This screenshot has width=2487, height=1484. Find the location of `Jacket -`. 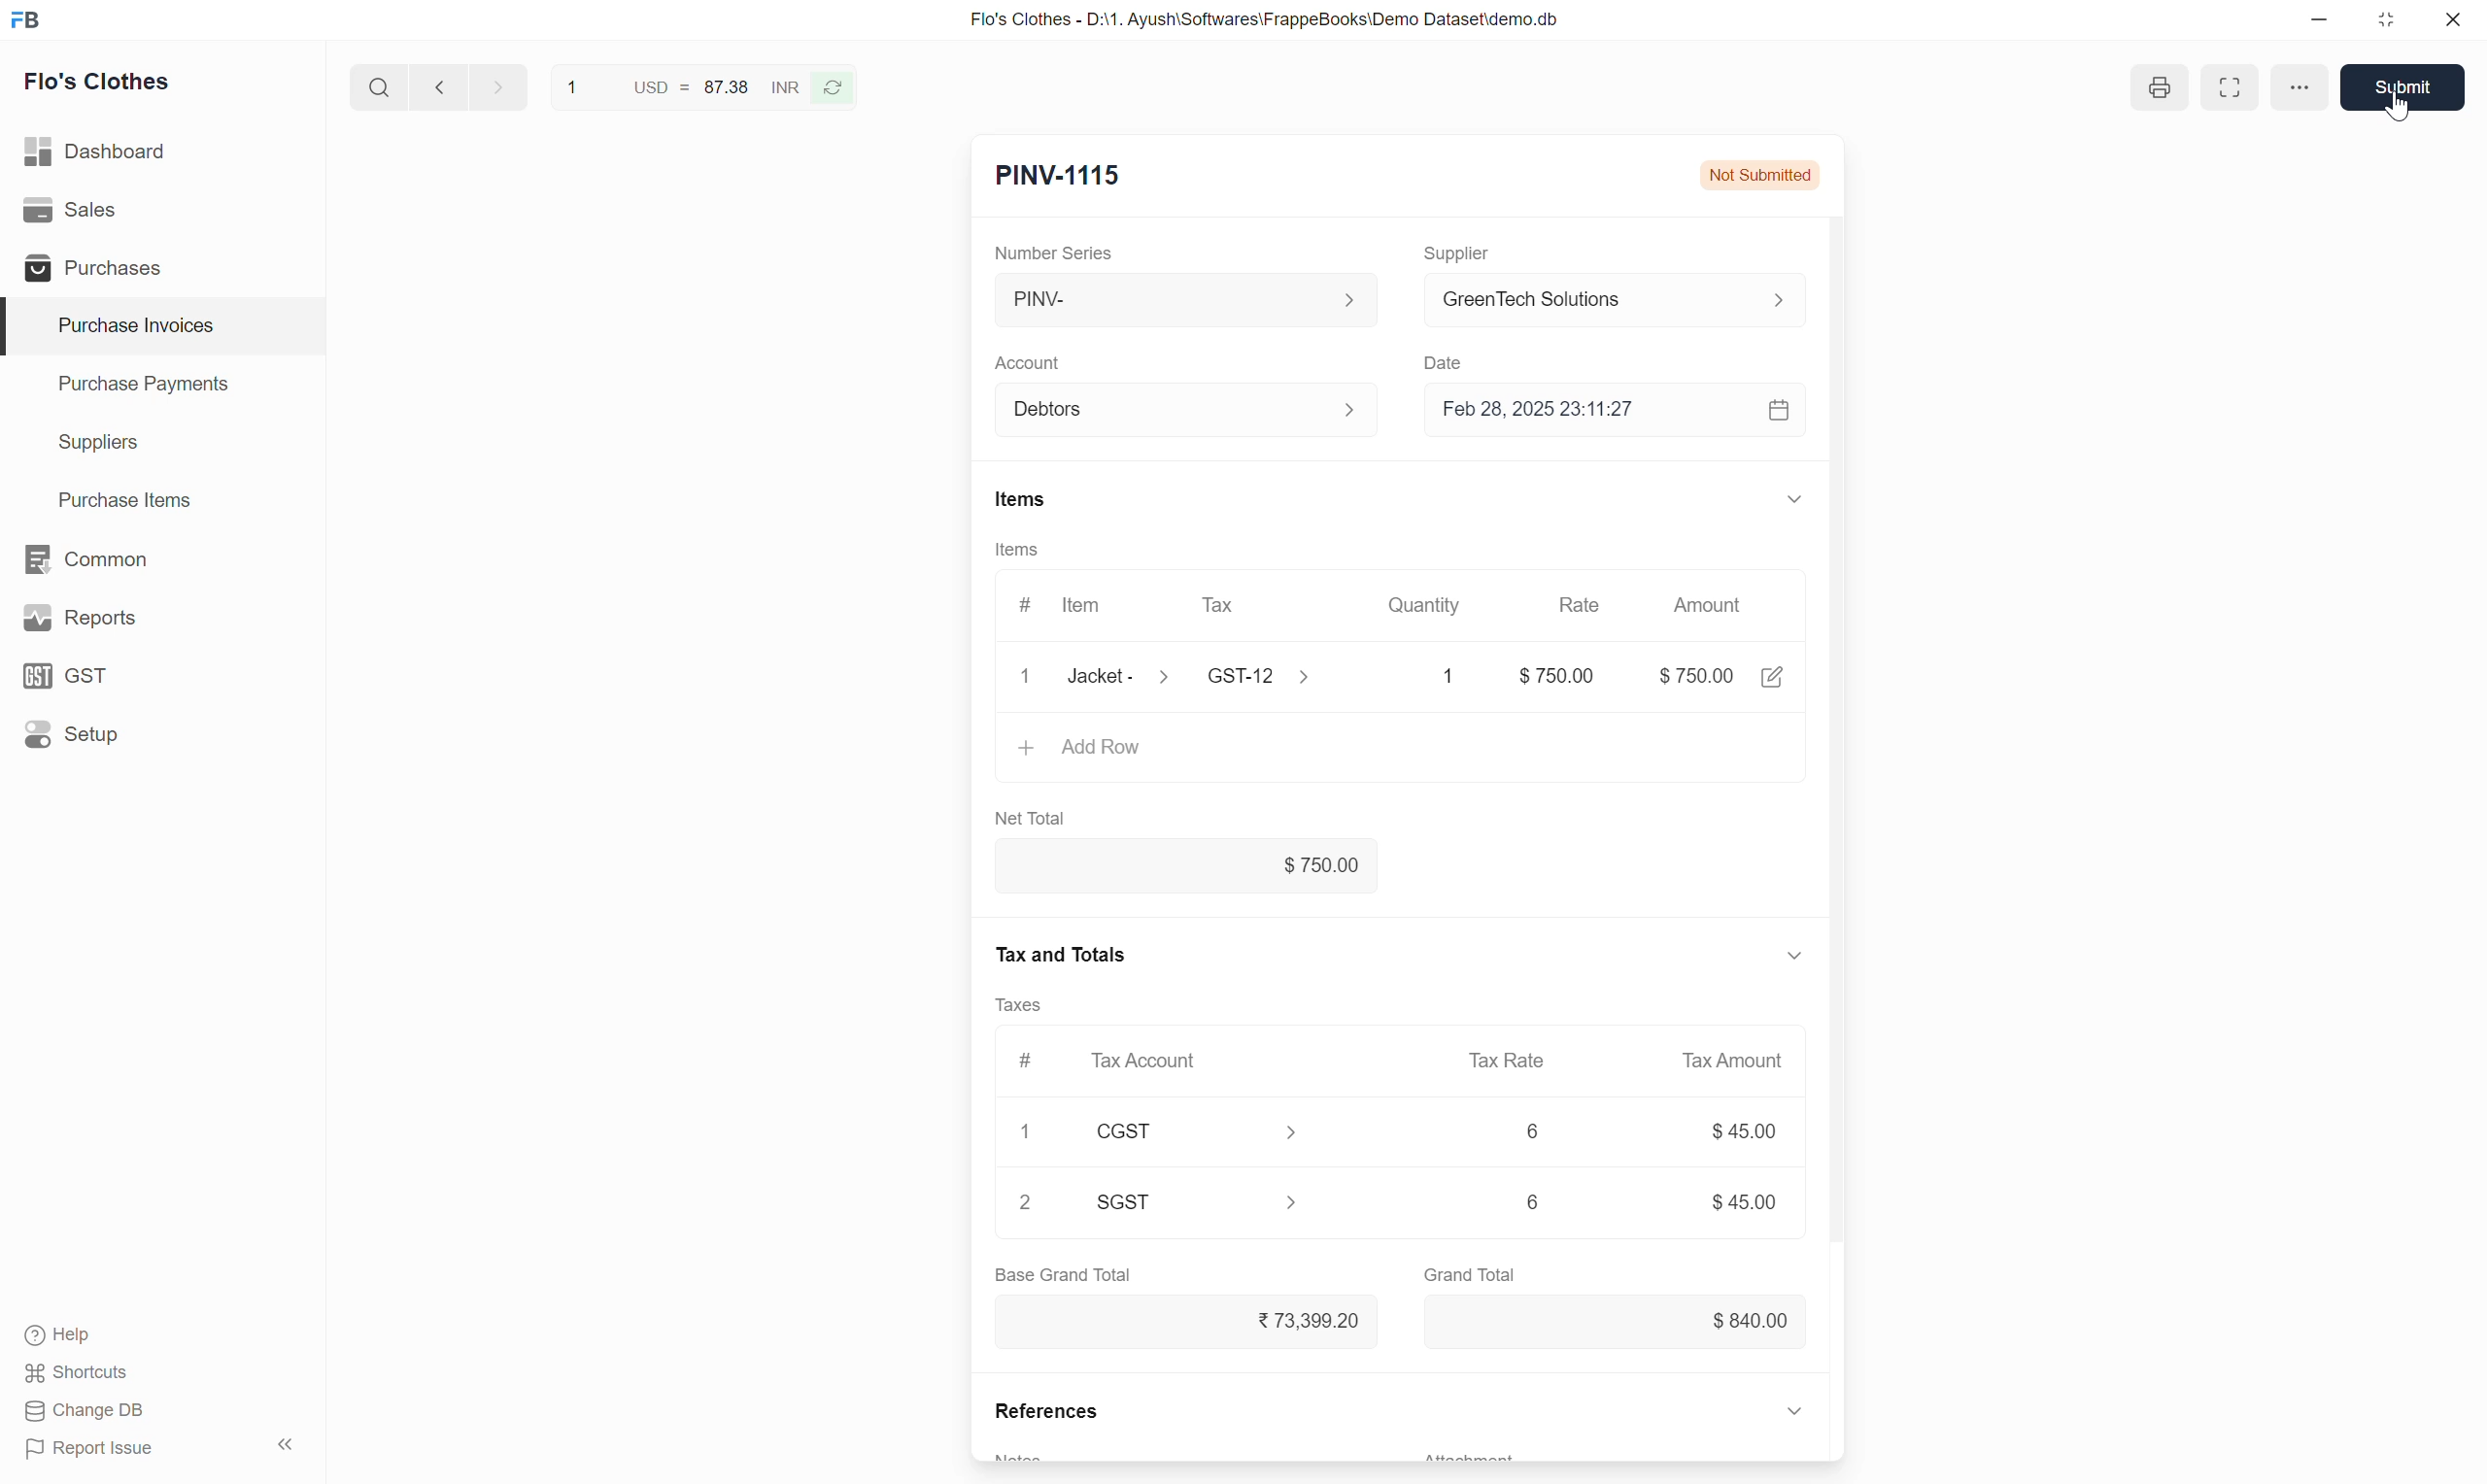

Jacket - is located at coordinates (1123, 676).